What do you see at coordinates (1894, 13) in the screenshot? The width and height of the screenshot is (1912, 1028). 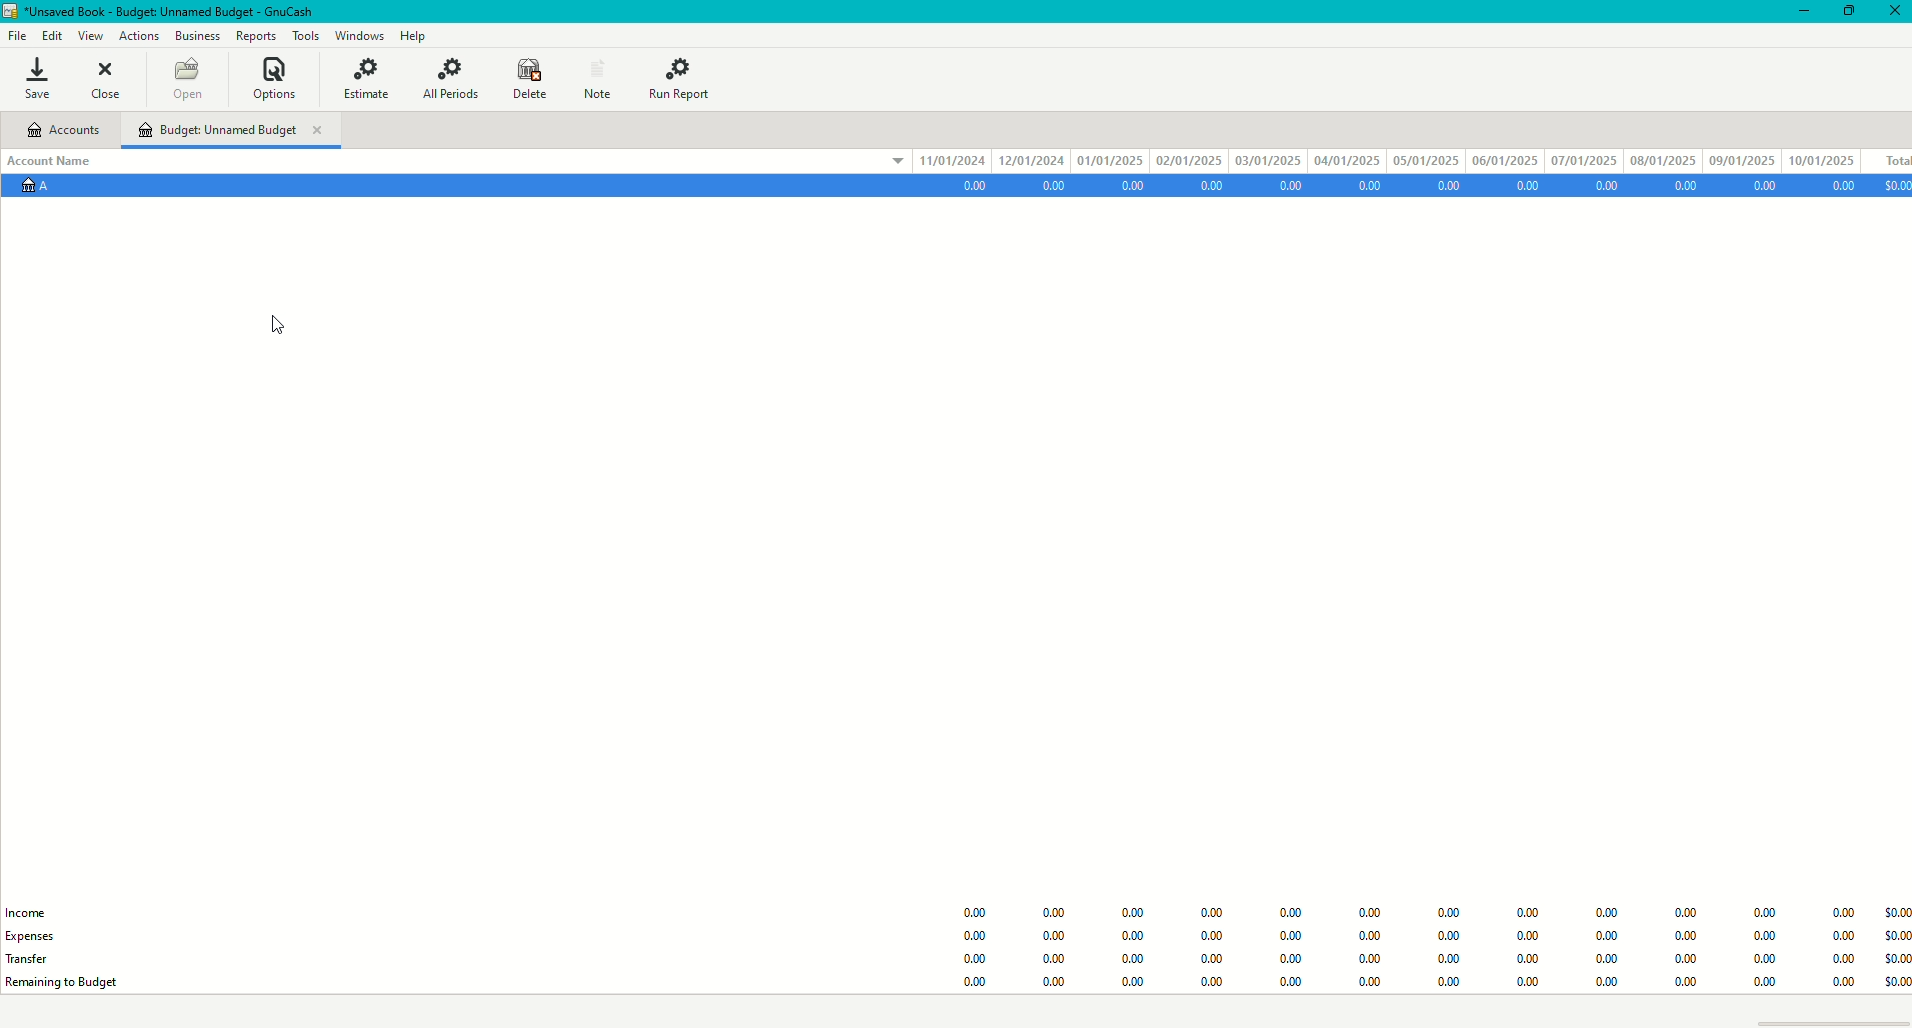 I see `Close` at bounding box center [1894, 13].